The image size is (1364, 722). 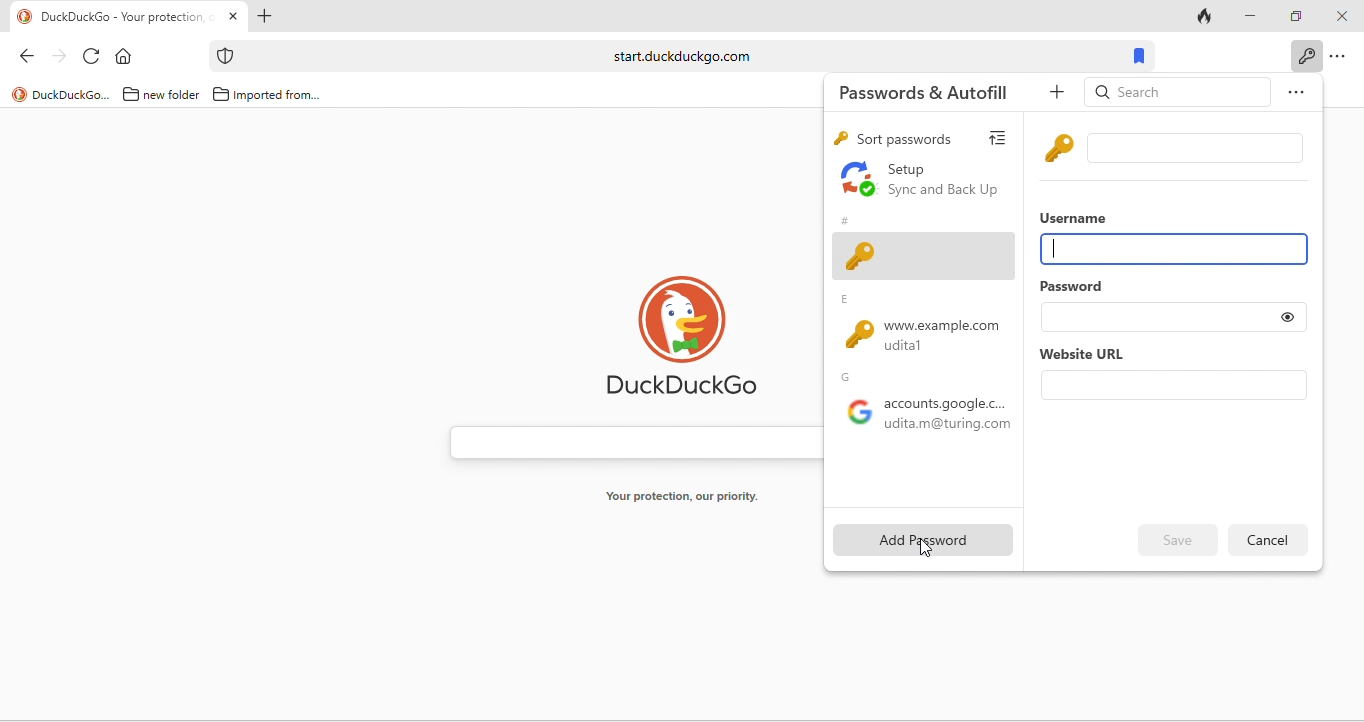 I want to click on e, so click(x=849, y=300).